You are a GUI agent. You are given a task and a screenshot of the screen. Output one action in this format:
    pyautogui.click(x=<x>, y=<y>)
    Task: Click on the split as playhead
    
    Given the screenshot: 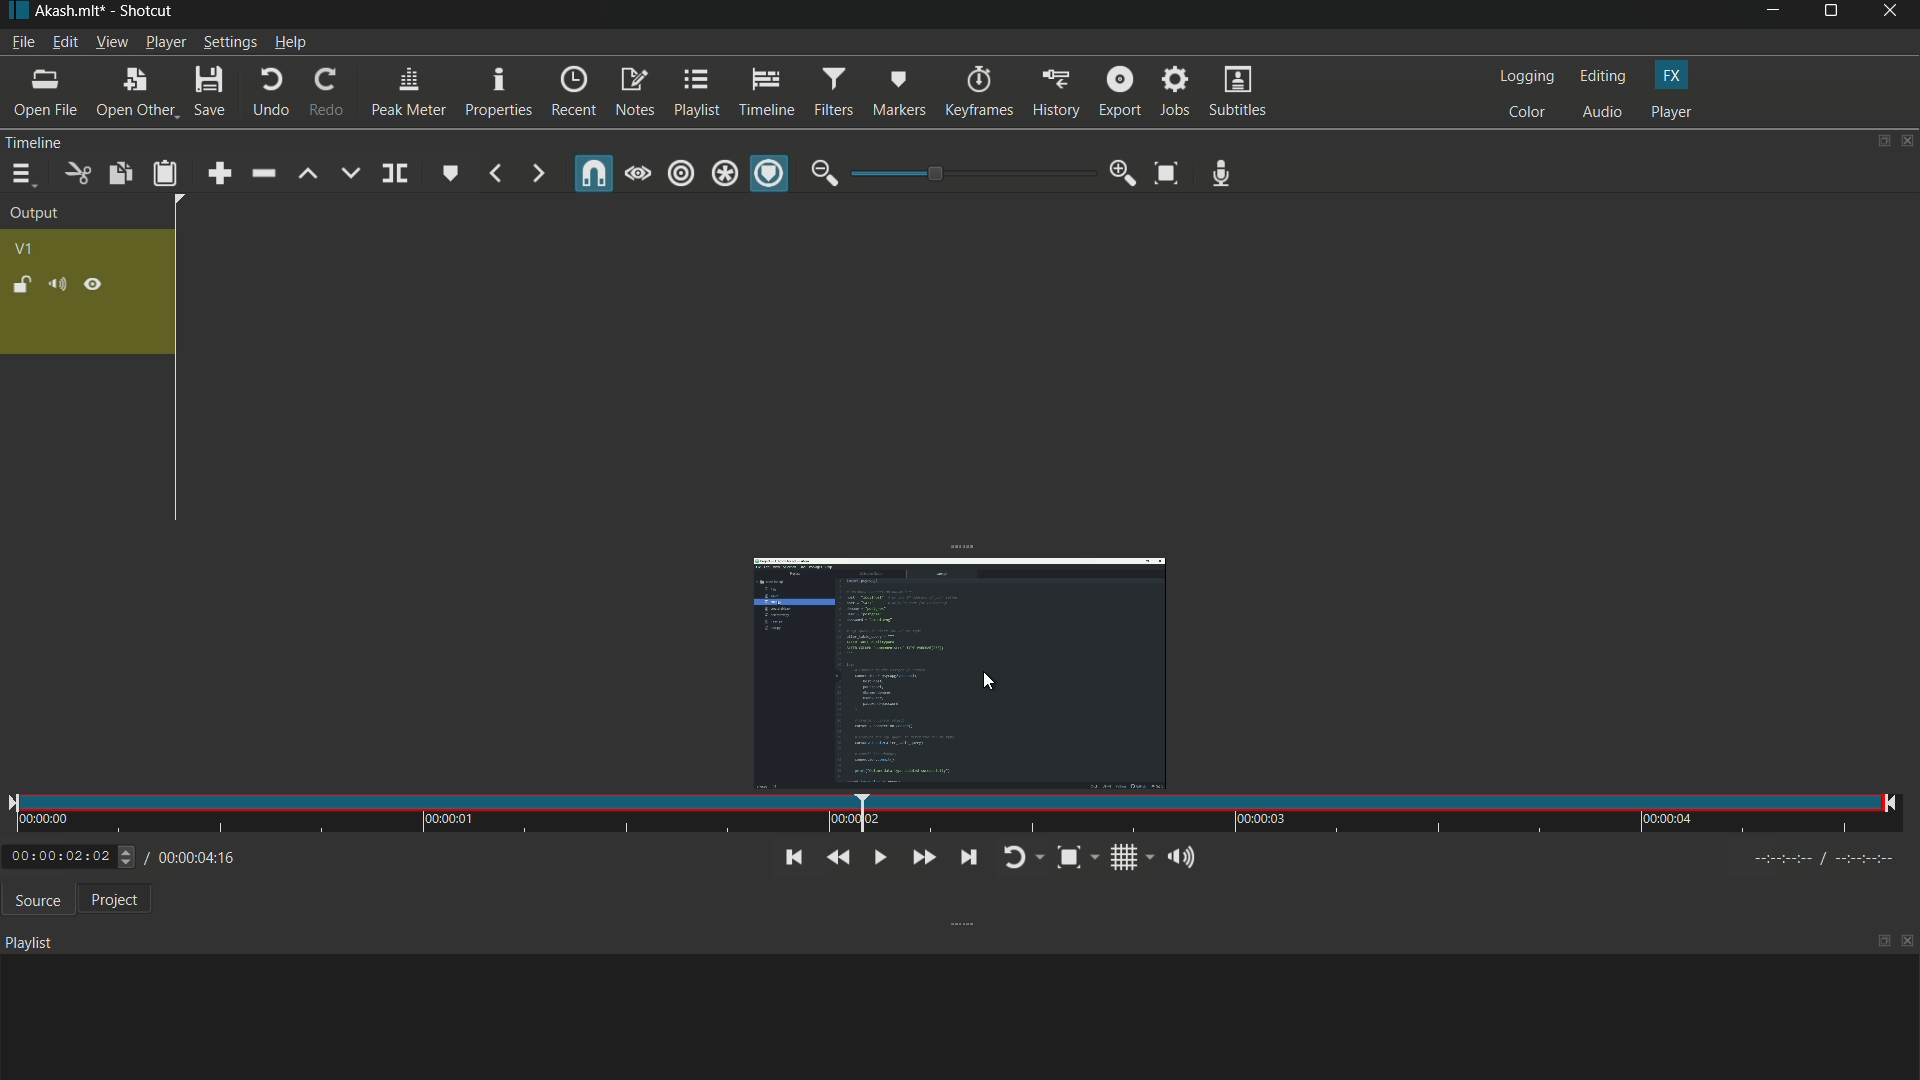 What is the action you would take?
    pyautogui.click(x=393, y=174)
    